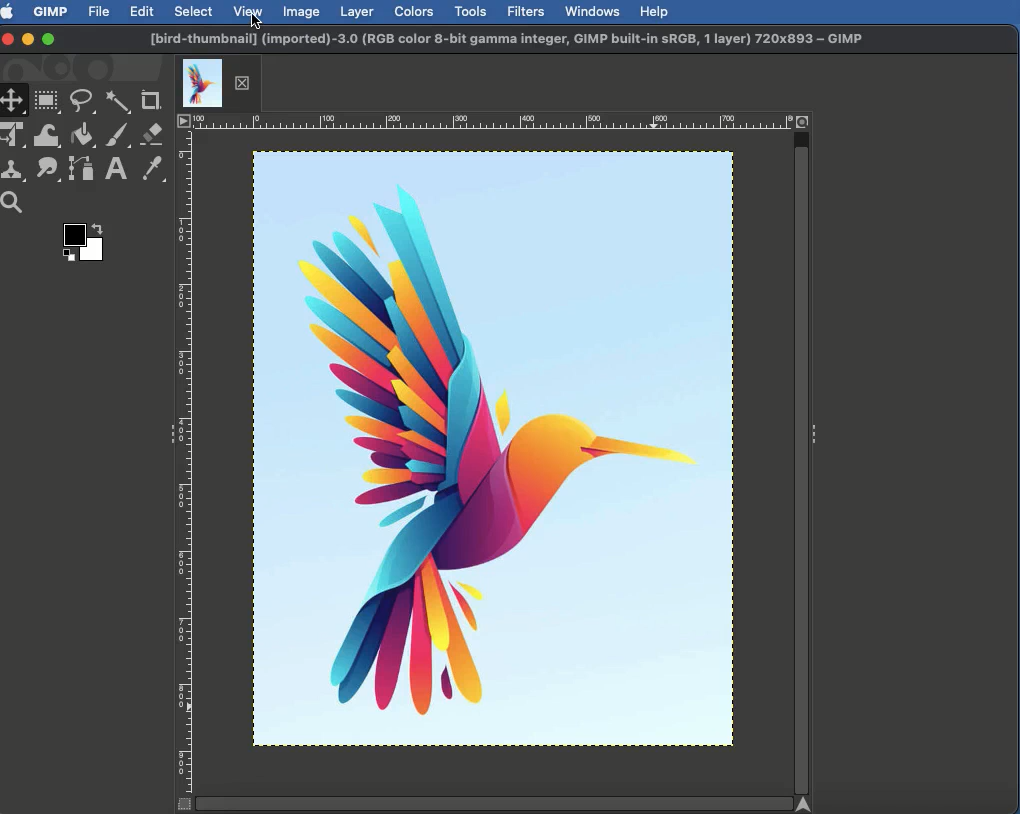 The width and height of the screenshot is (1020, 814). What do you see at coordinates (142, 13) in the screenshot?
I see `Edit` at bounding box center [142, 13].